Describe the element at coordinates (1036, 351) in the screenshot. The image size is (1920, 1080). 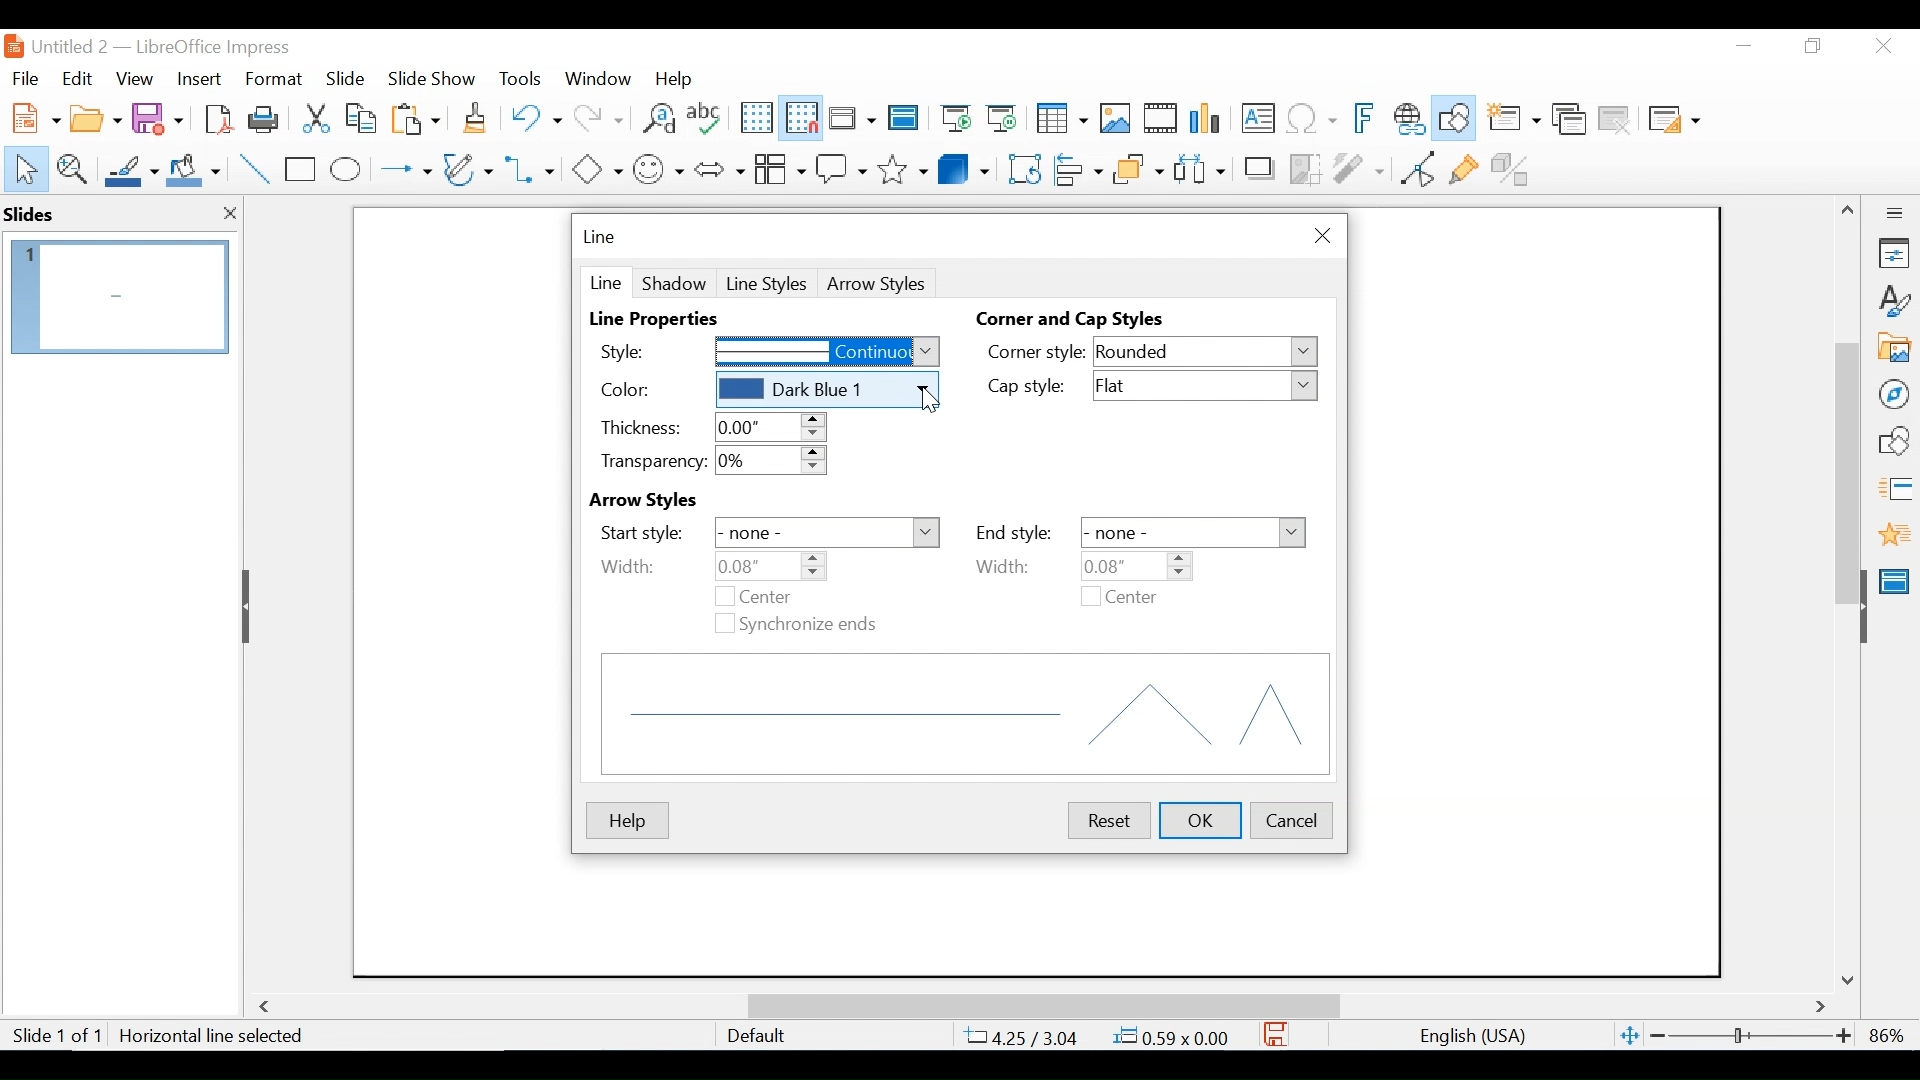
I see `Corner style` at that location.